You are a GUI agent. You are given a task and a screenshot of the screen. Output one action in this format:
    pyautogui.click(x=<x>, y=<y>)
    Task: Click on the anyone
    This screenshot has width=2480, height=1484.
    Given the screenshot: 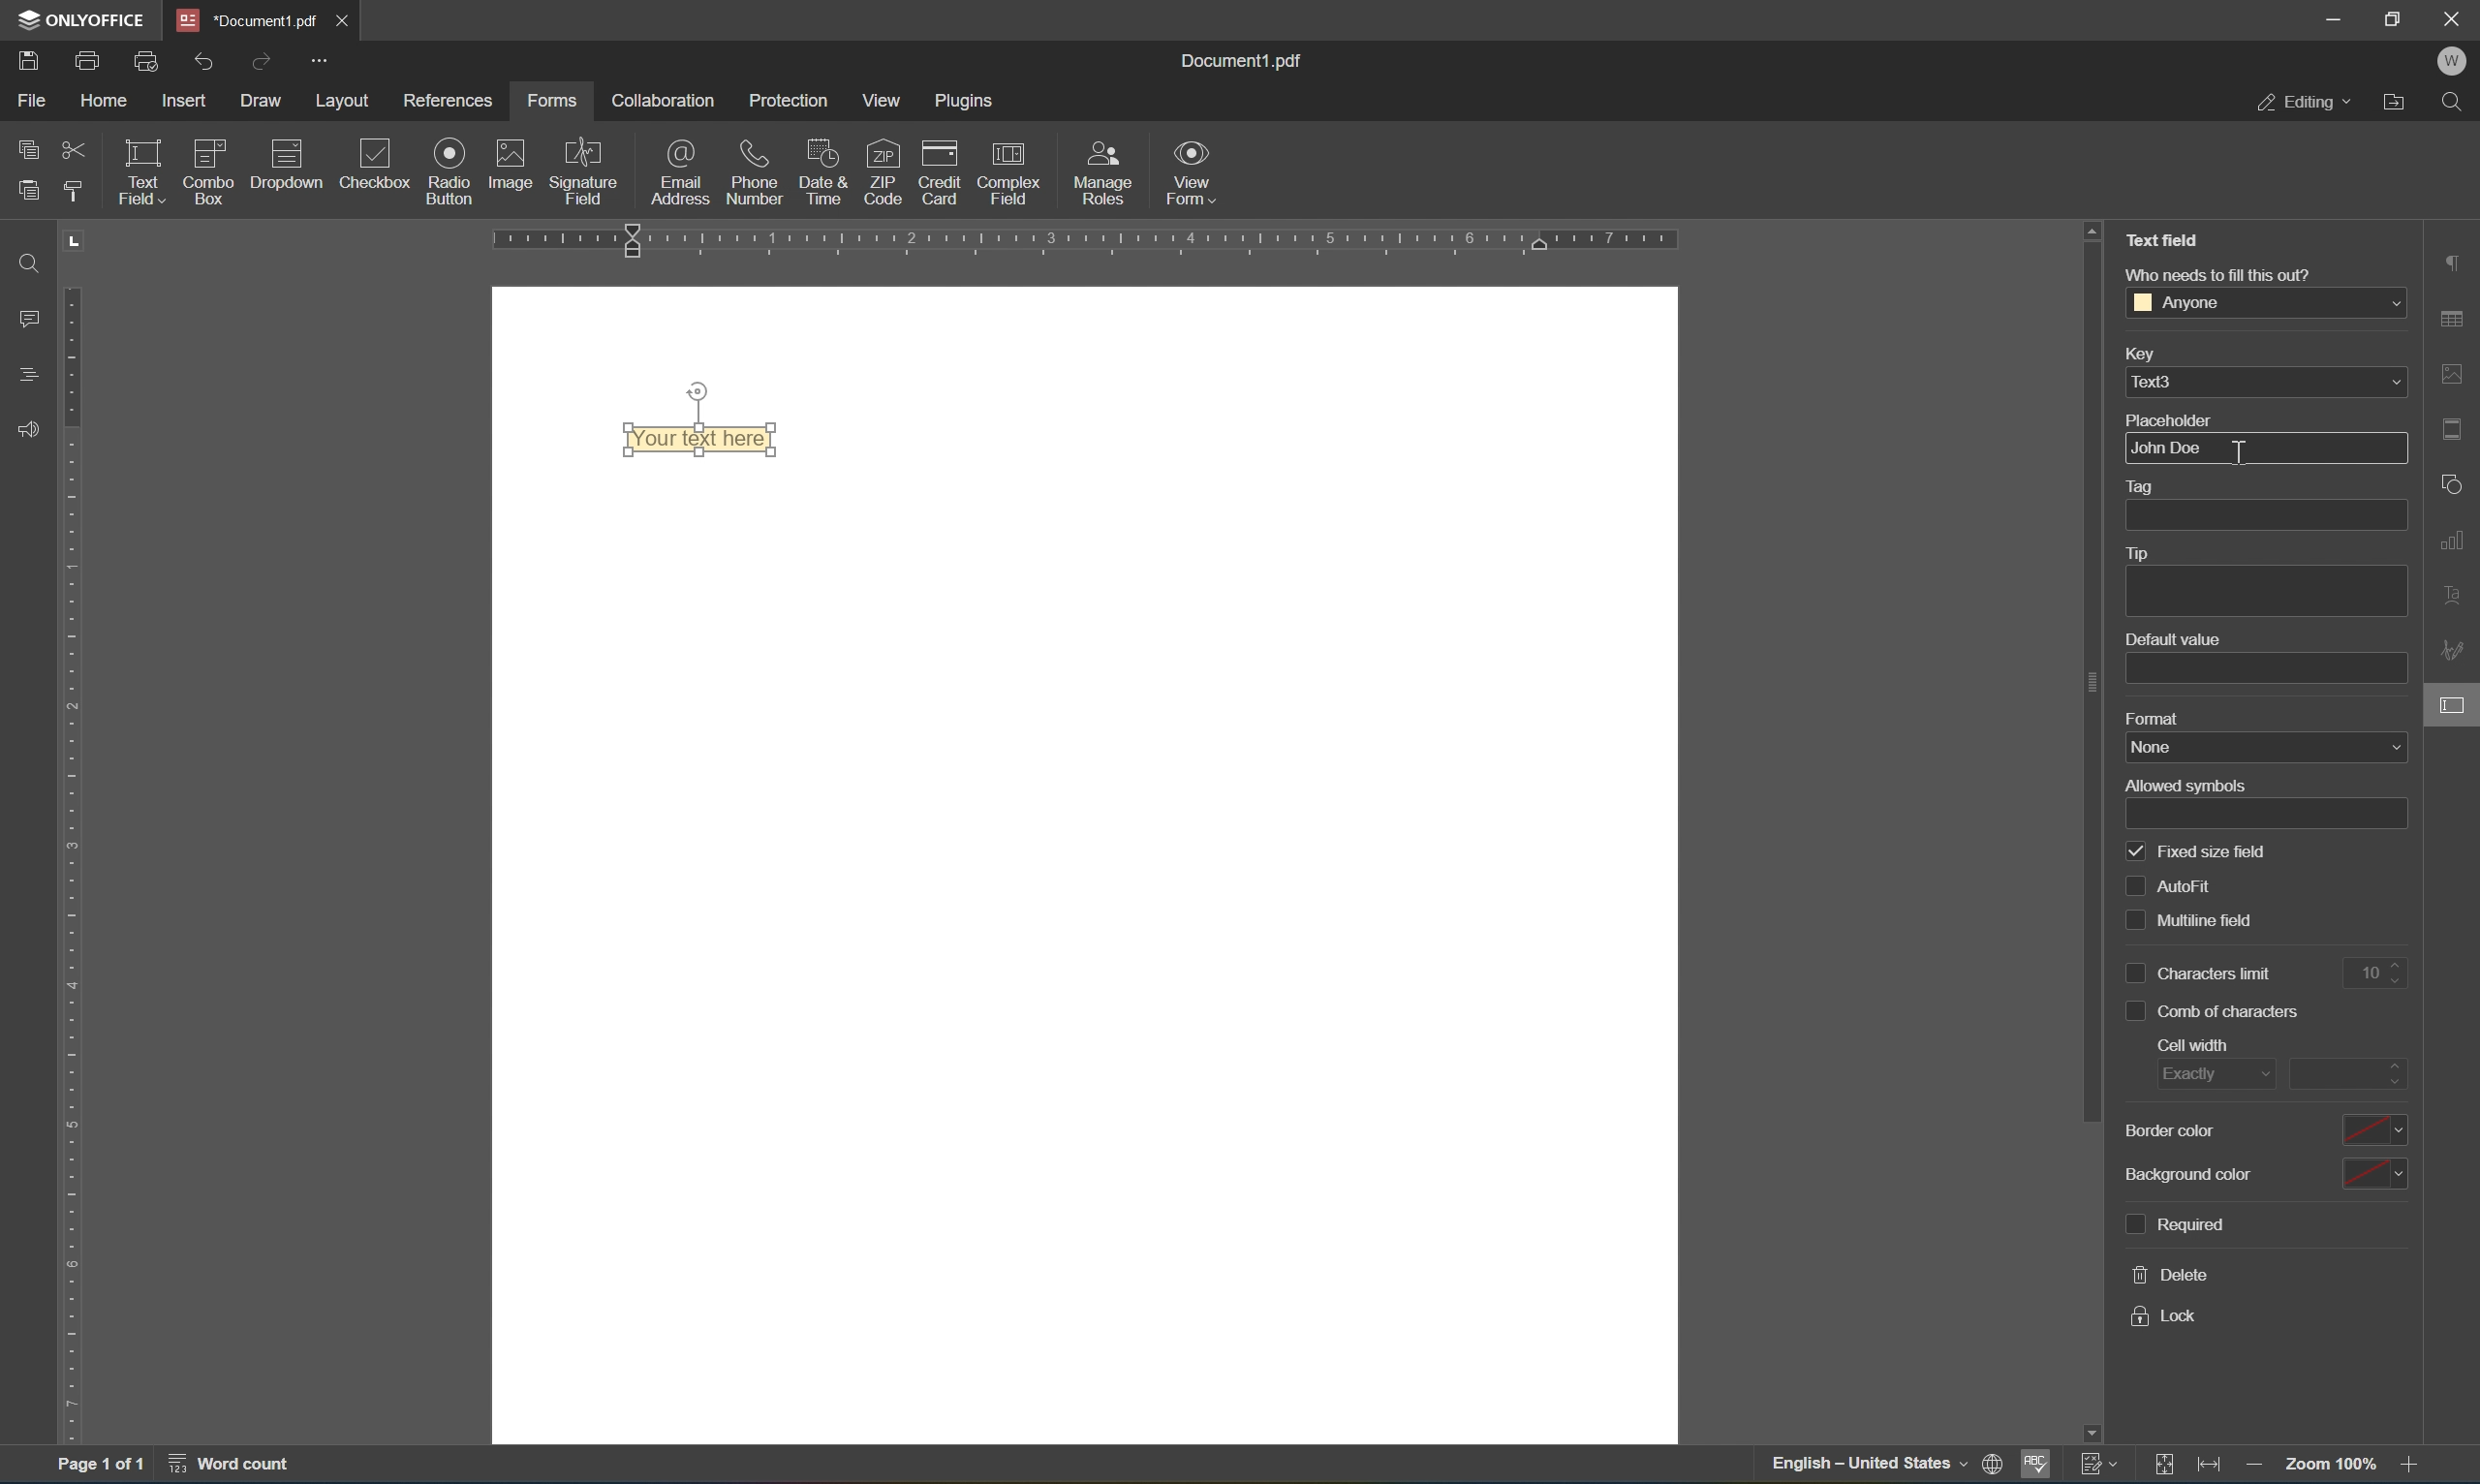 What is the action you would take?
    pyautogui.click(x=2266, y=305)
    